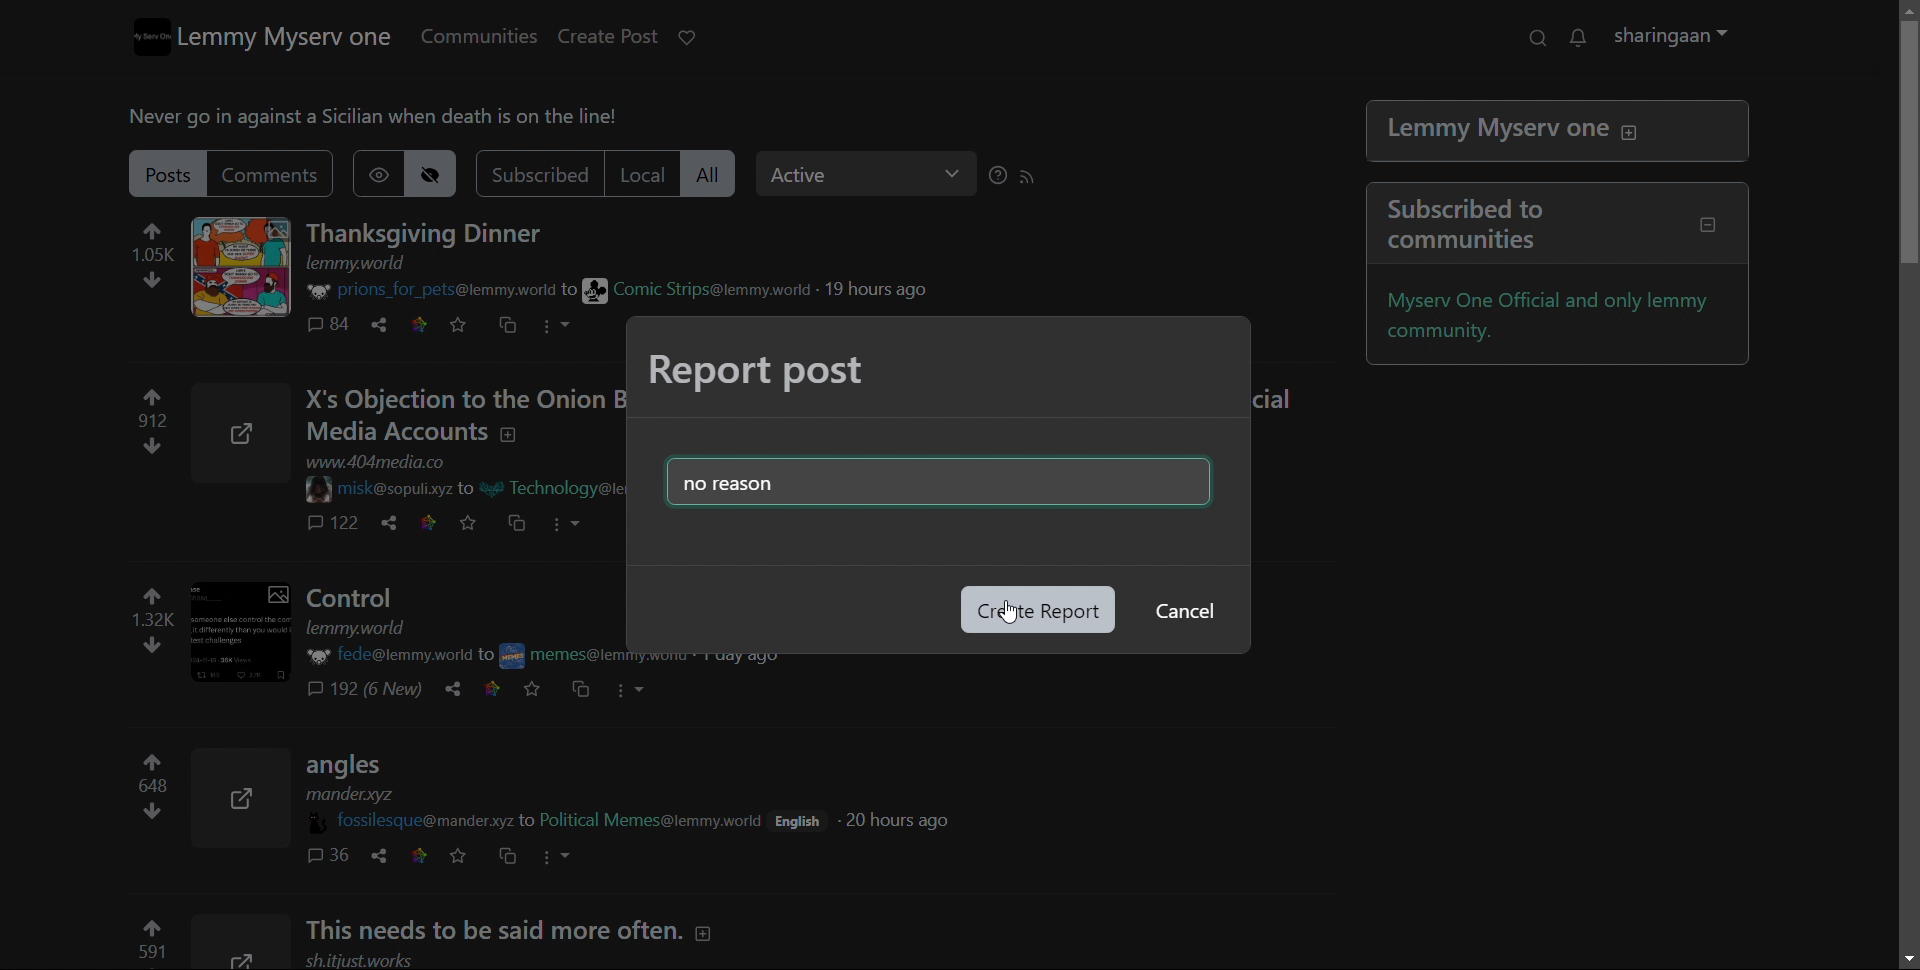 This screenshot has height=970, width=1920. What do you see at coordinates (582, 690) in the screenshot?
I see `Cross post` at bounding box center [582, 690].